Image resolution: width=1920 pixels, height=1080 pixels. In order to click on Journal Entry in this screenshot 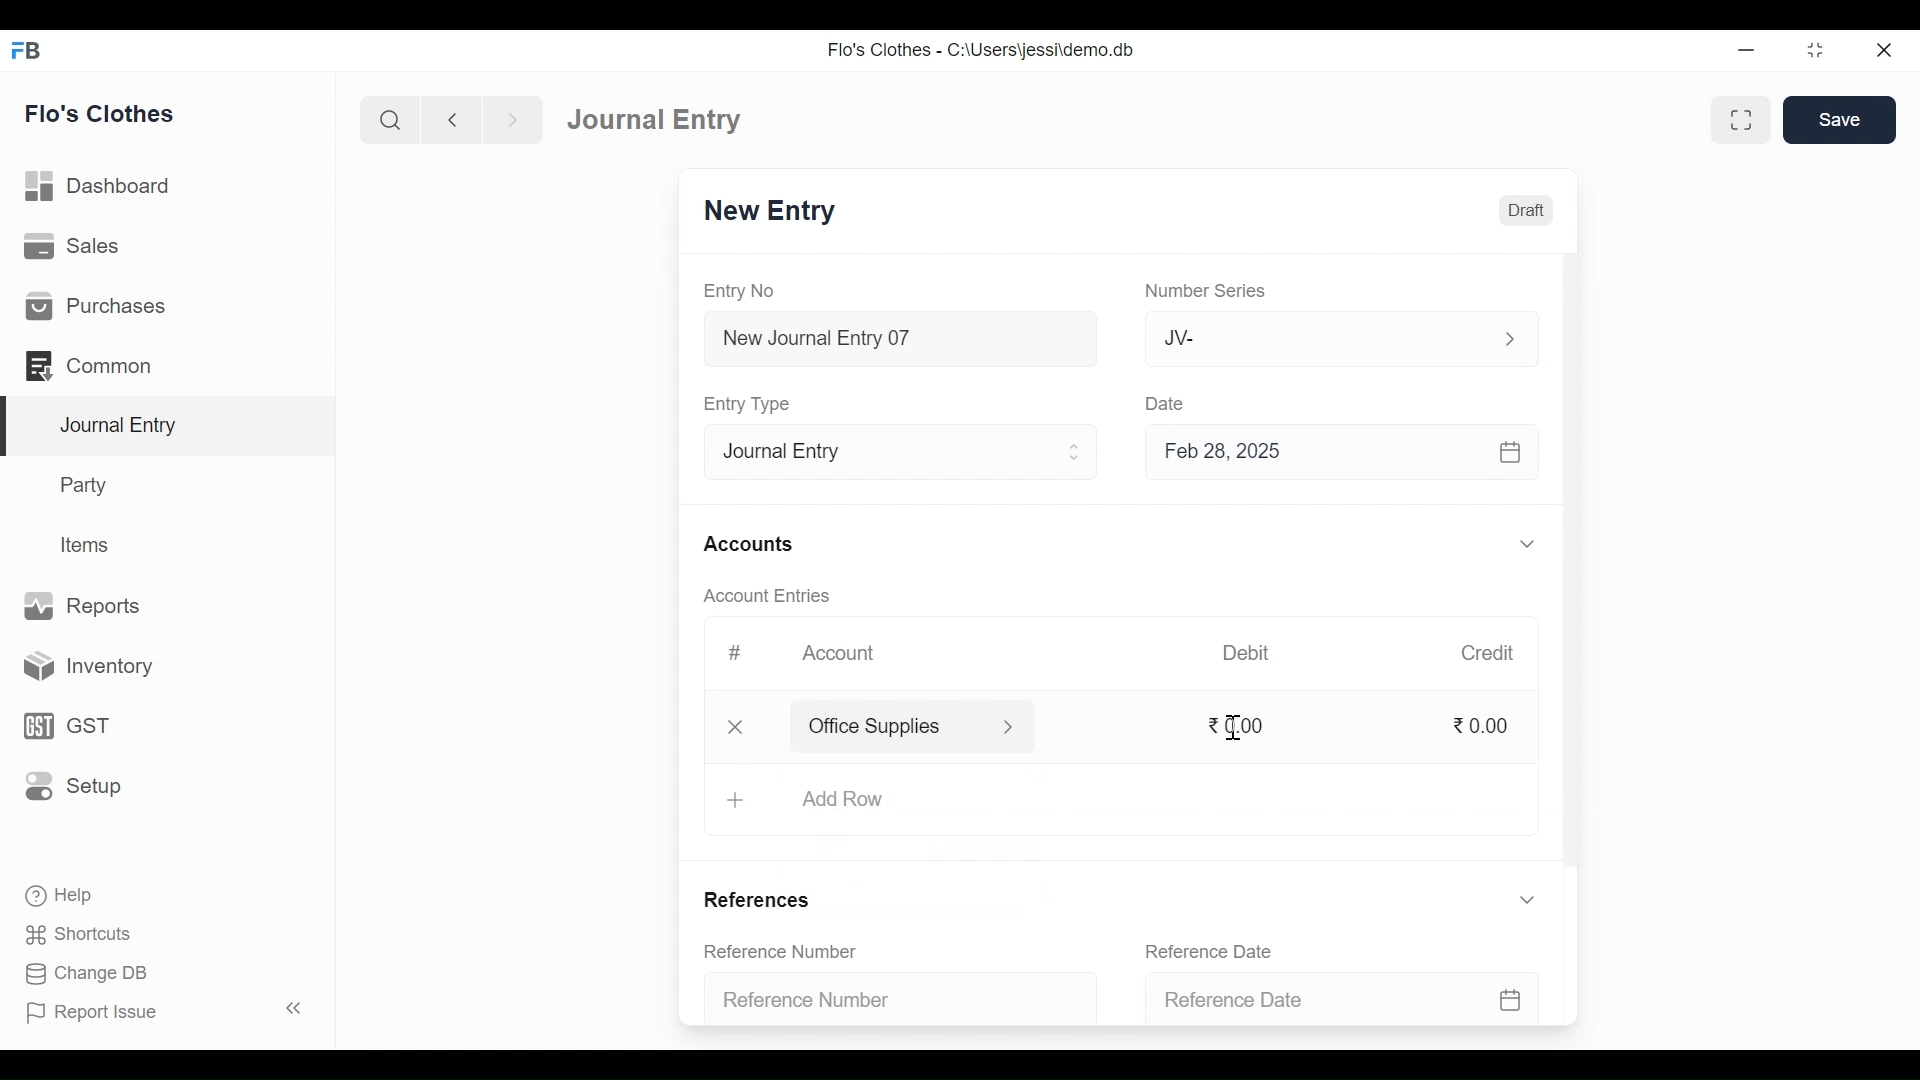, I will do `click(172, 427)`.